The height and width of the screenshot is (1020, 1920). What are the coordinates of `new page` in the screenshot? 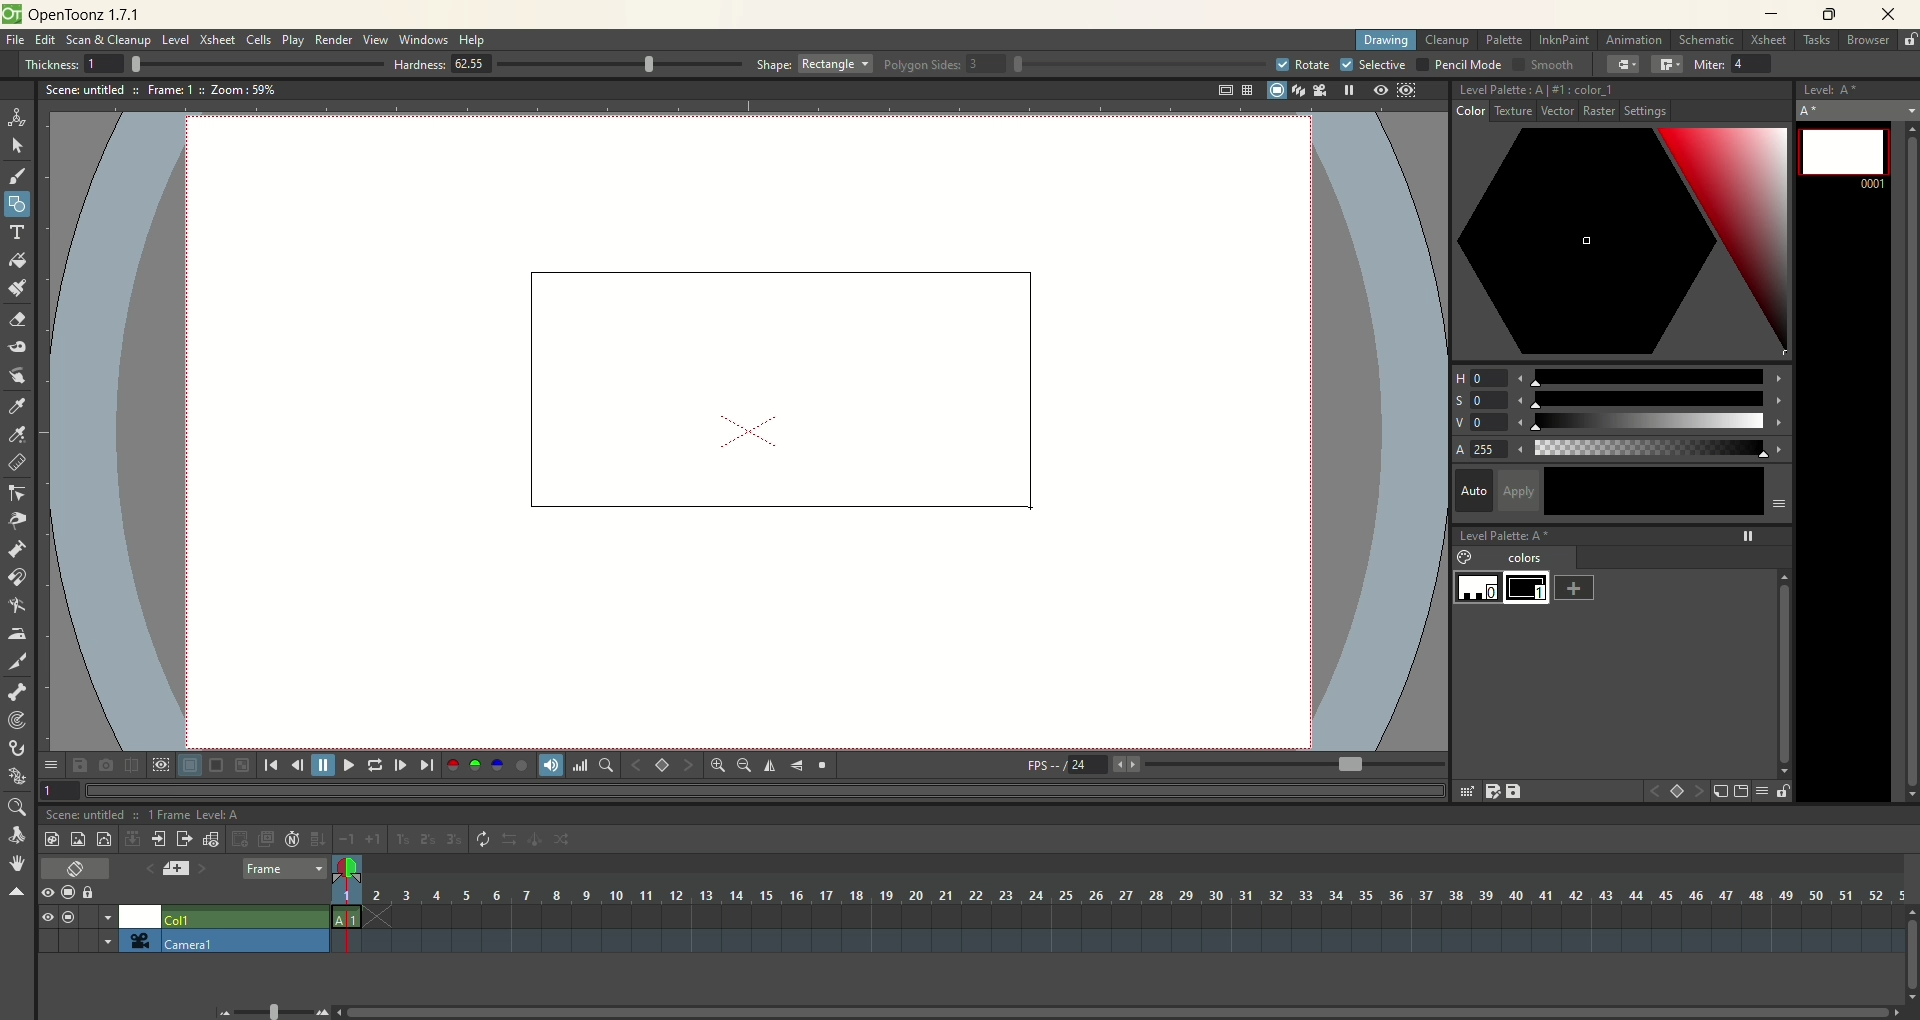 It's located at (1739, 792).